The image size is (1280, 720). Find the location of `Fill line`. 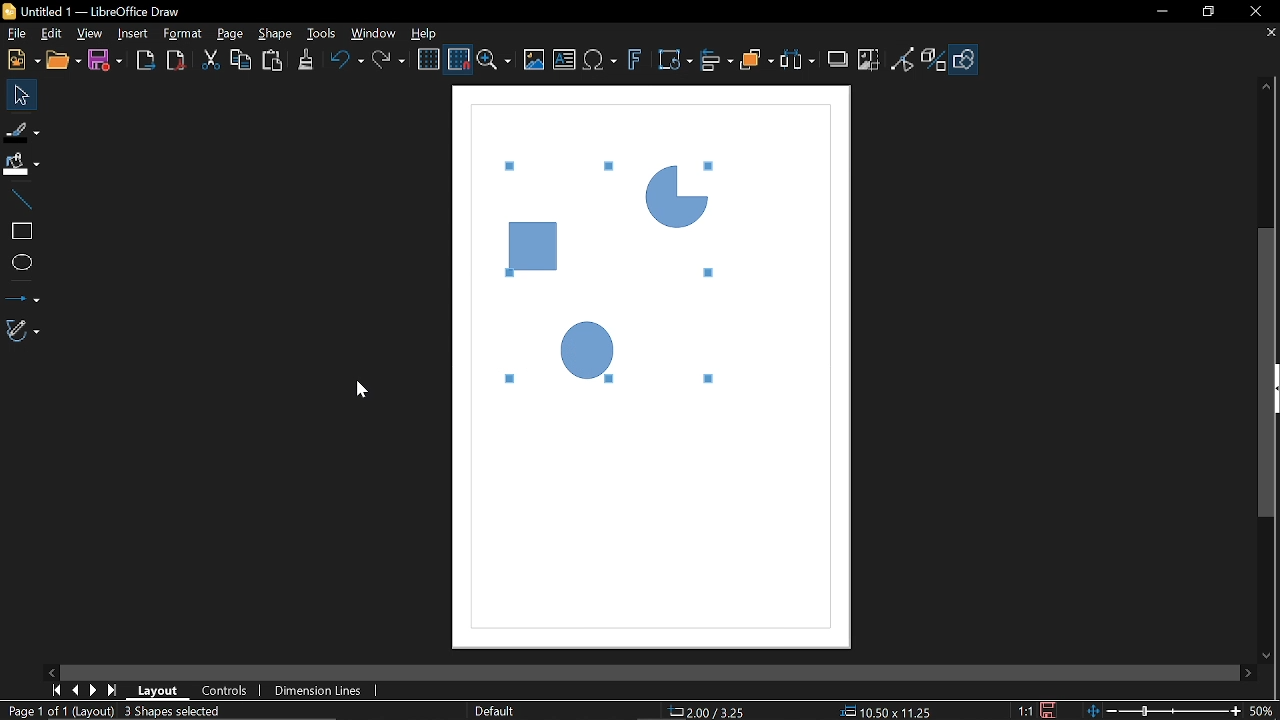

Fill line is located at coordinates (22, 128).